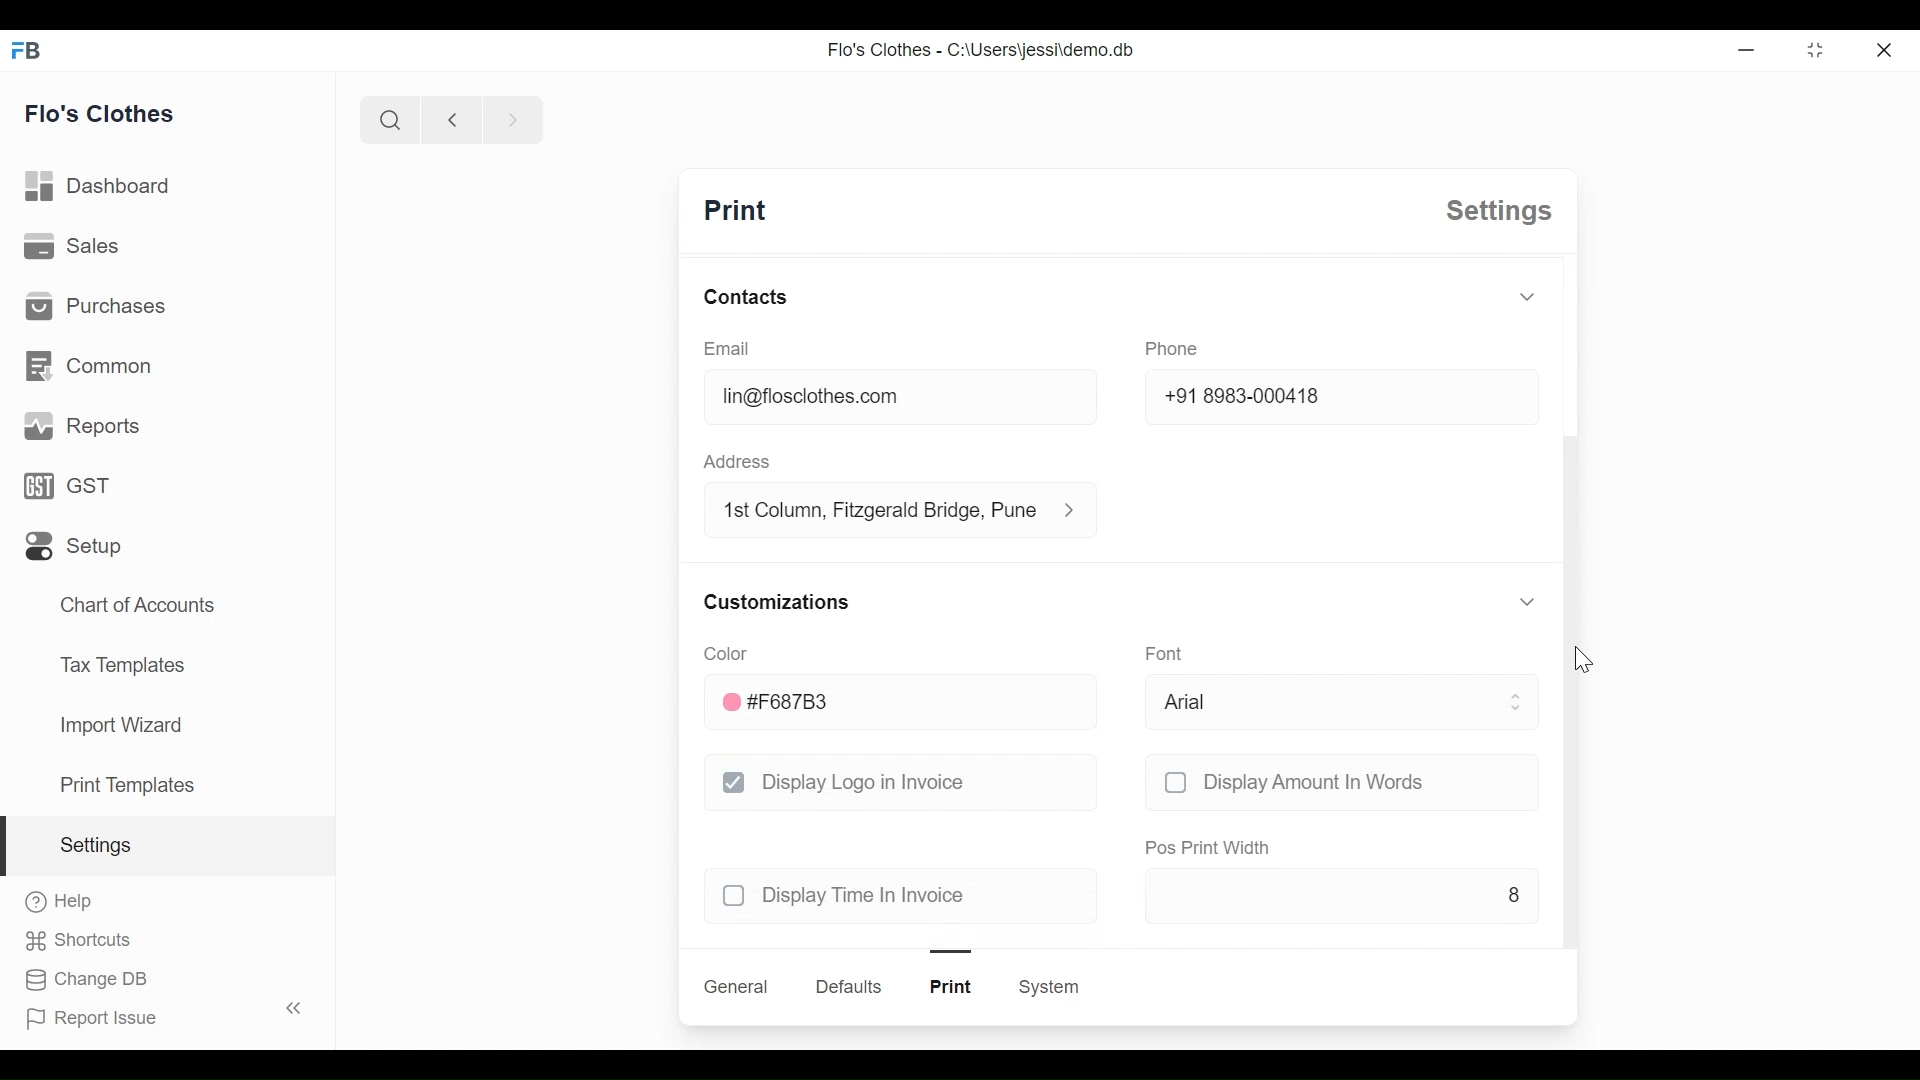  Describe the element at coordinates (94, 845) in the screenshot. I see `settings` at that location.